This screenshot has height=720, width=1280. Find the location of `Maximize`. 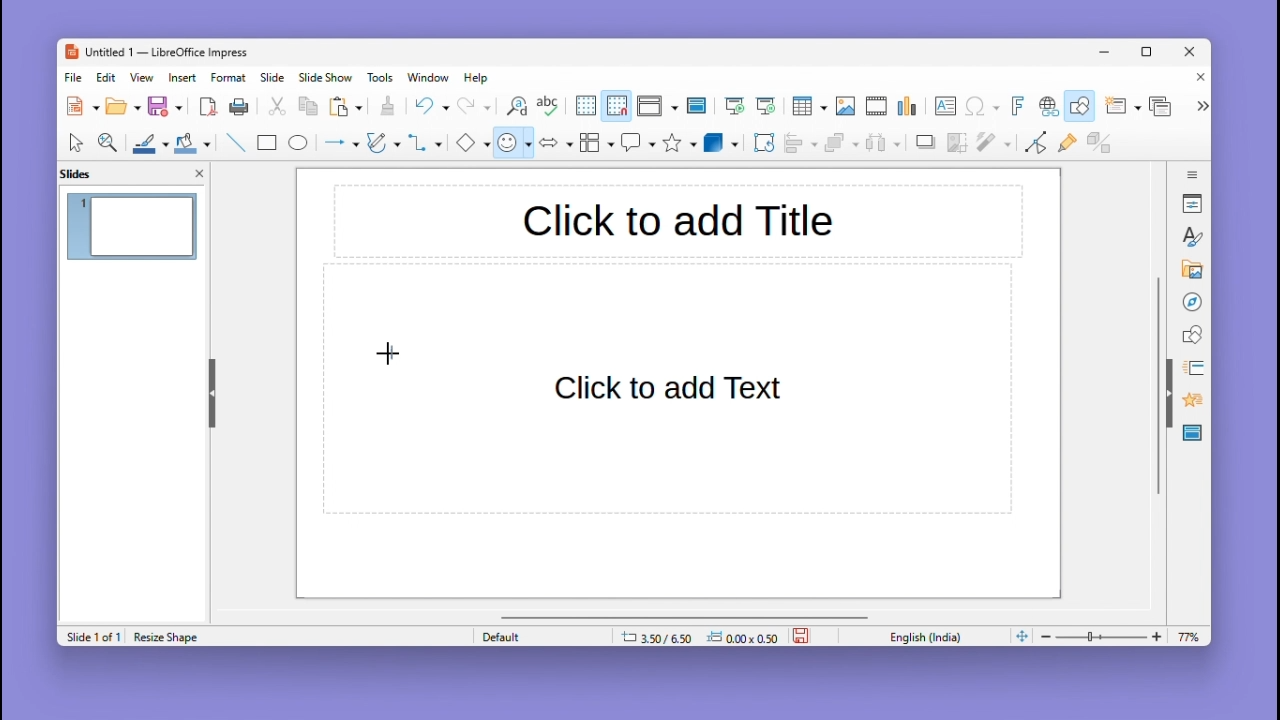

Maximize is located at coordinates (1150, 55).